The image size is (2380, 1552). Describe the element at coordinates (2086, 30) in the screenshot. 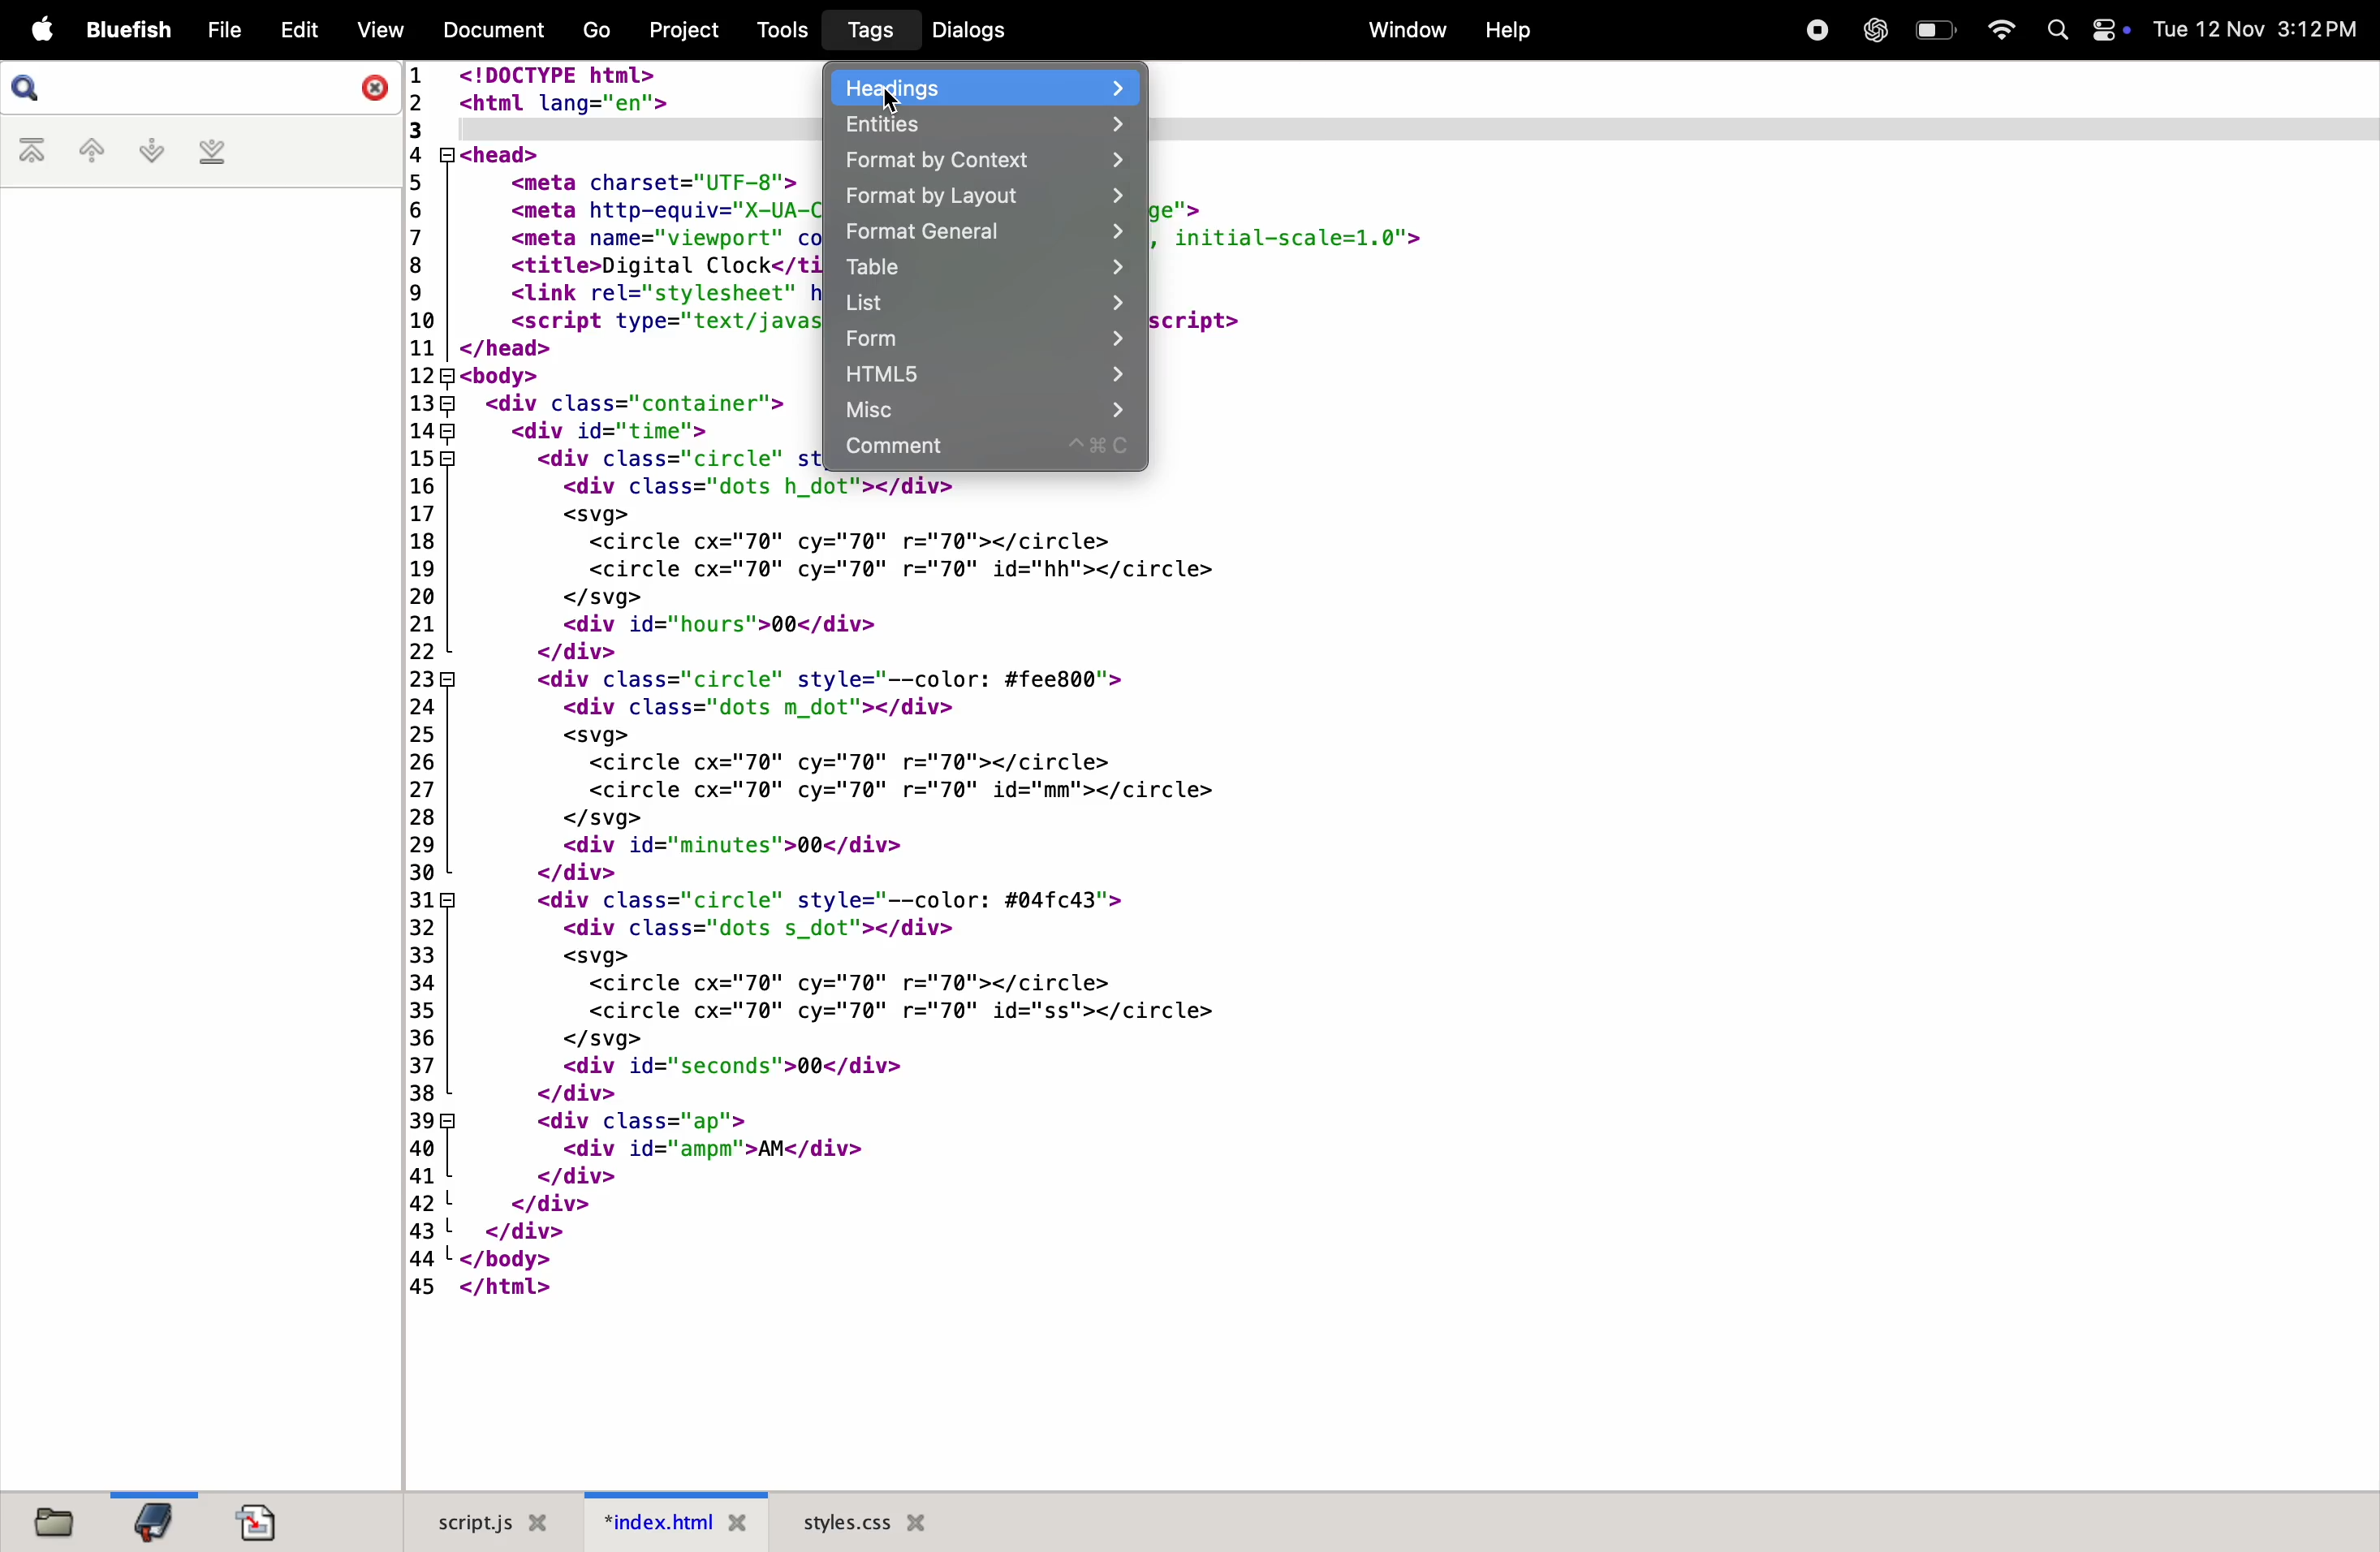

I see `apple widgets` at that location.